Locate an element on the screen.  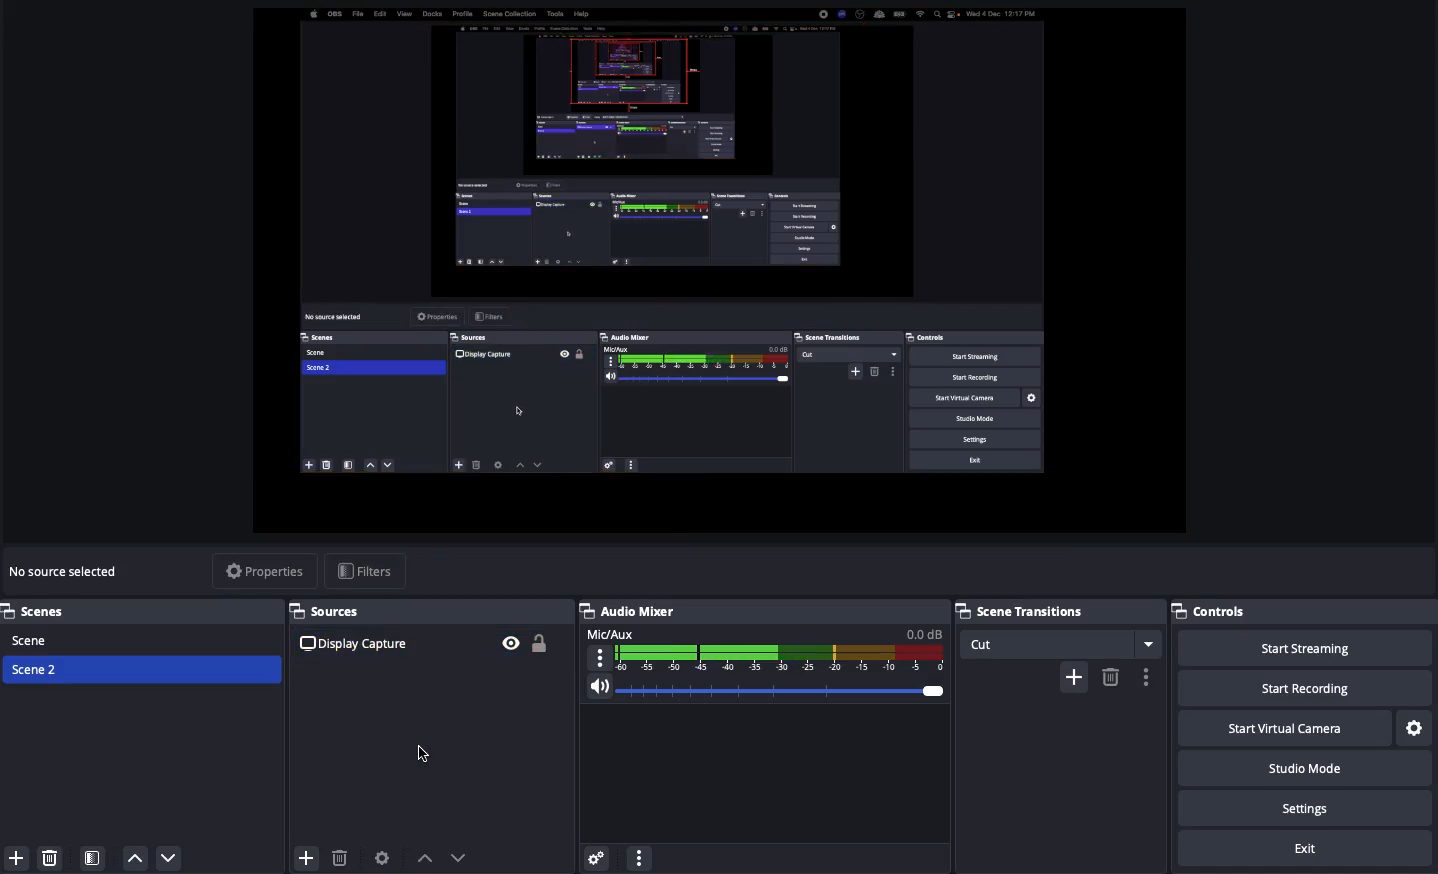
Scene 2 is located at coordinates (36, 668).